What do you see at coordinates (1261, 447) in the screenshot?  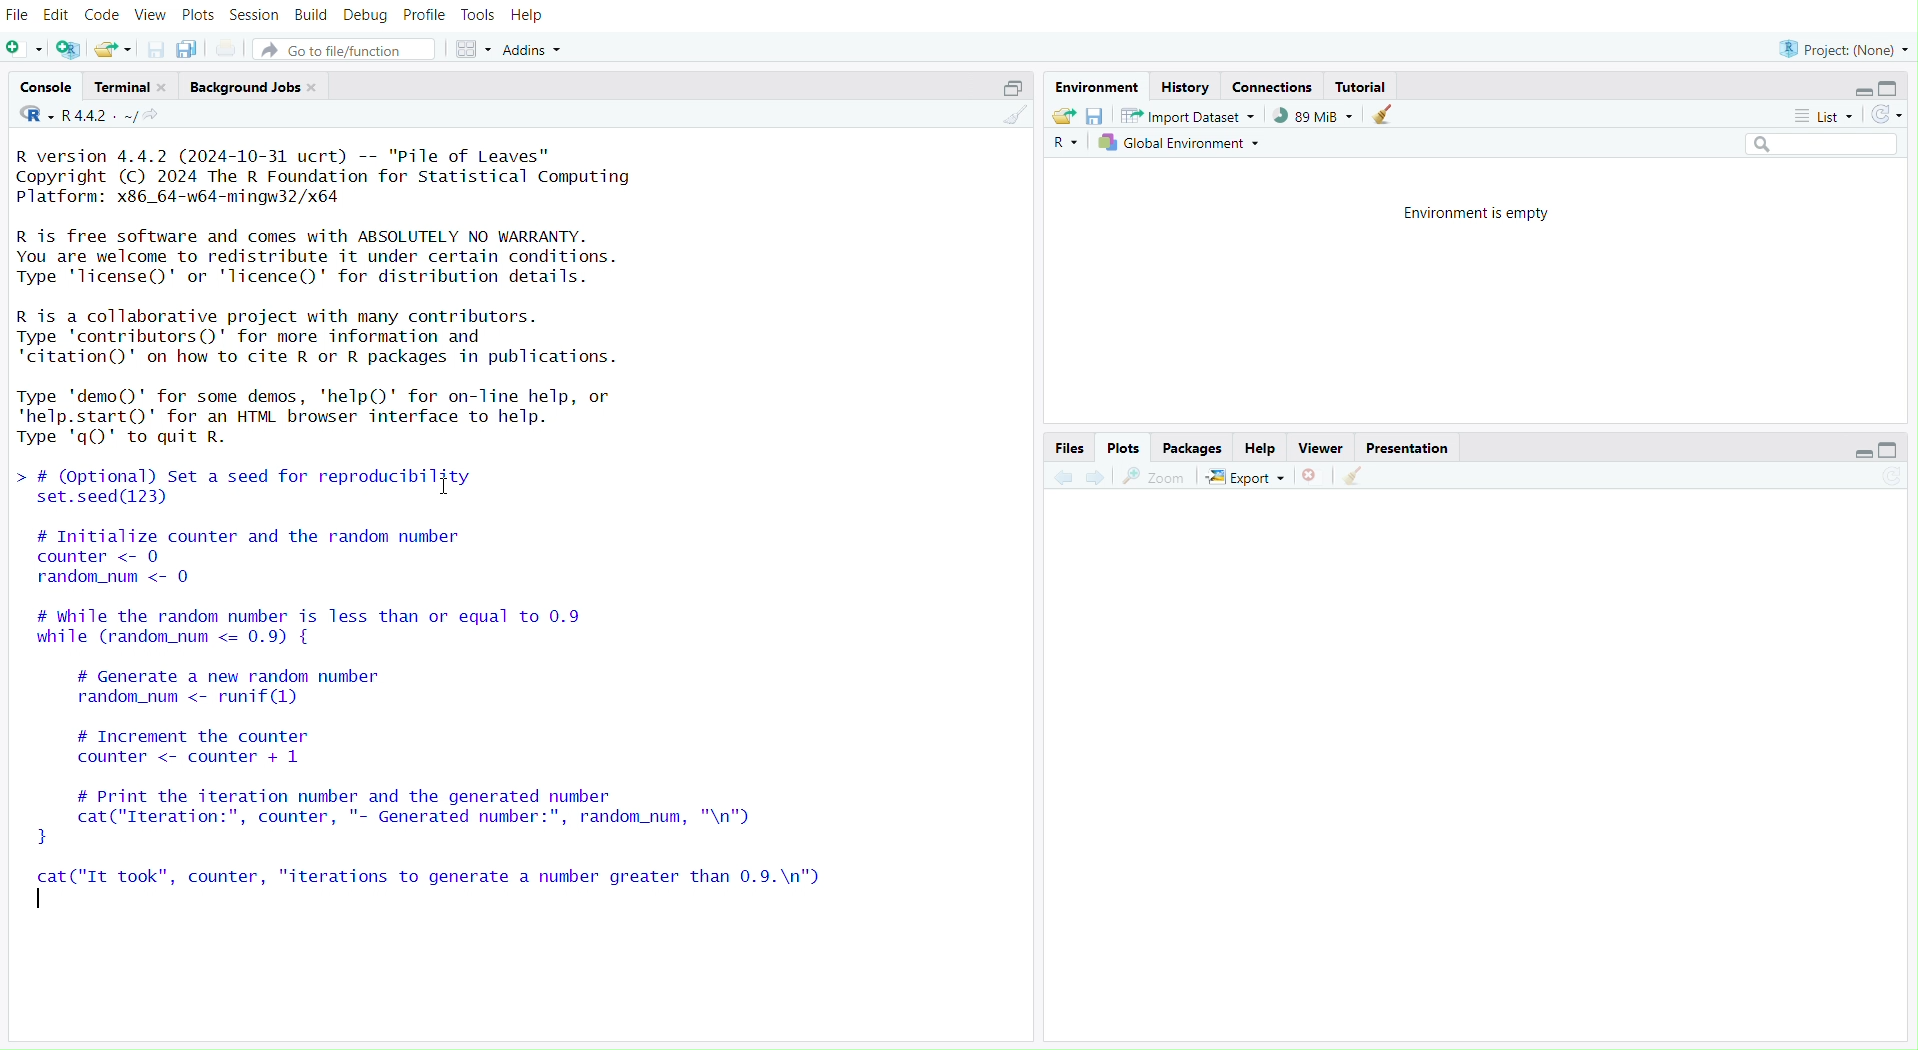 I see `Help` at bounding box center [1261, 447].